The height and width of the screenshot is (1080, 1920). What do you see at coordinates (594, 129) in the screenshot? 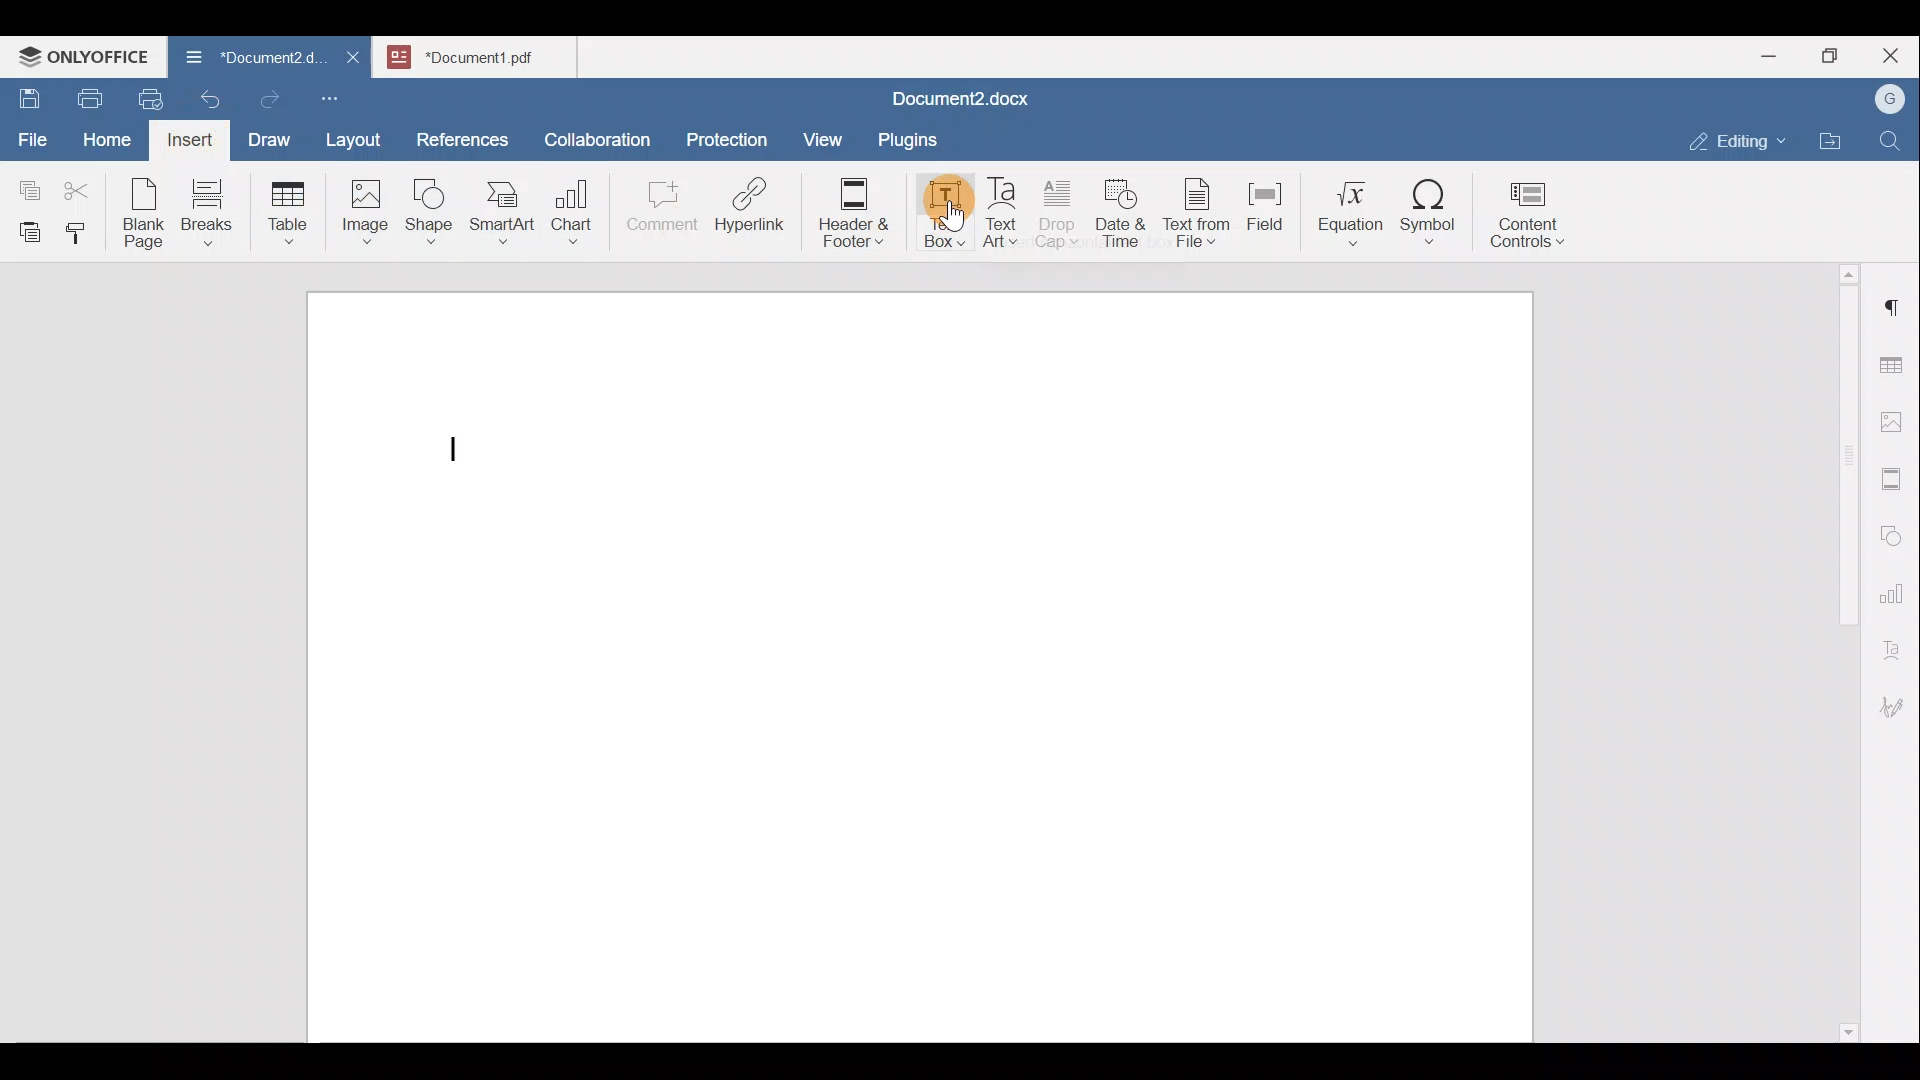
I see `Collaboration` at bounding box center [594, 129].